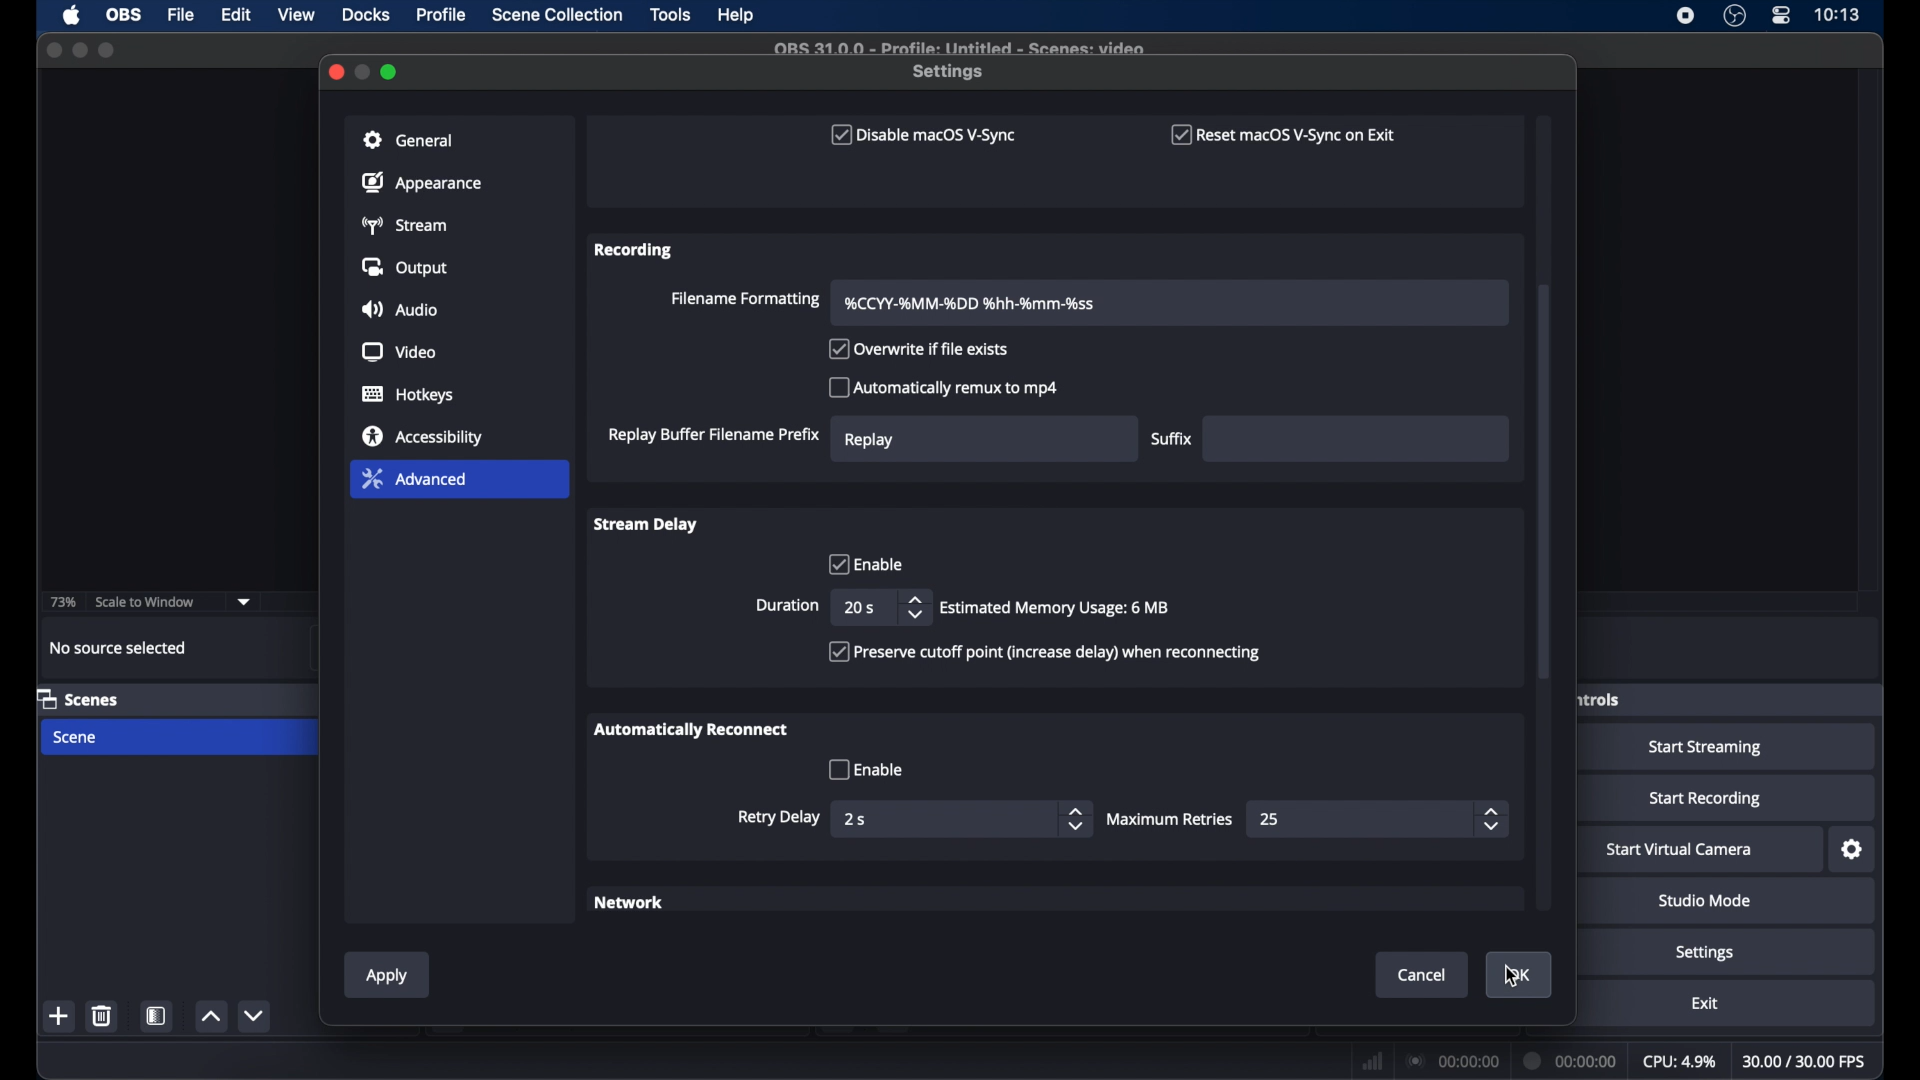 Image resolution: width=1920 pixels, height=1080 pixels. What do you see at coordinates (779, 817) in the screenshot?
I see `retry delay` at bounding box center [779, 817].